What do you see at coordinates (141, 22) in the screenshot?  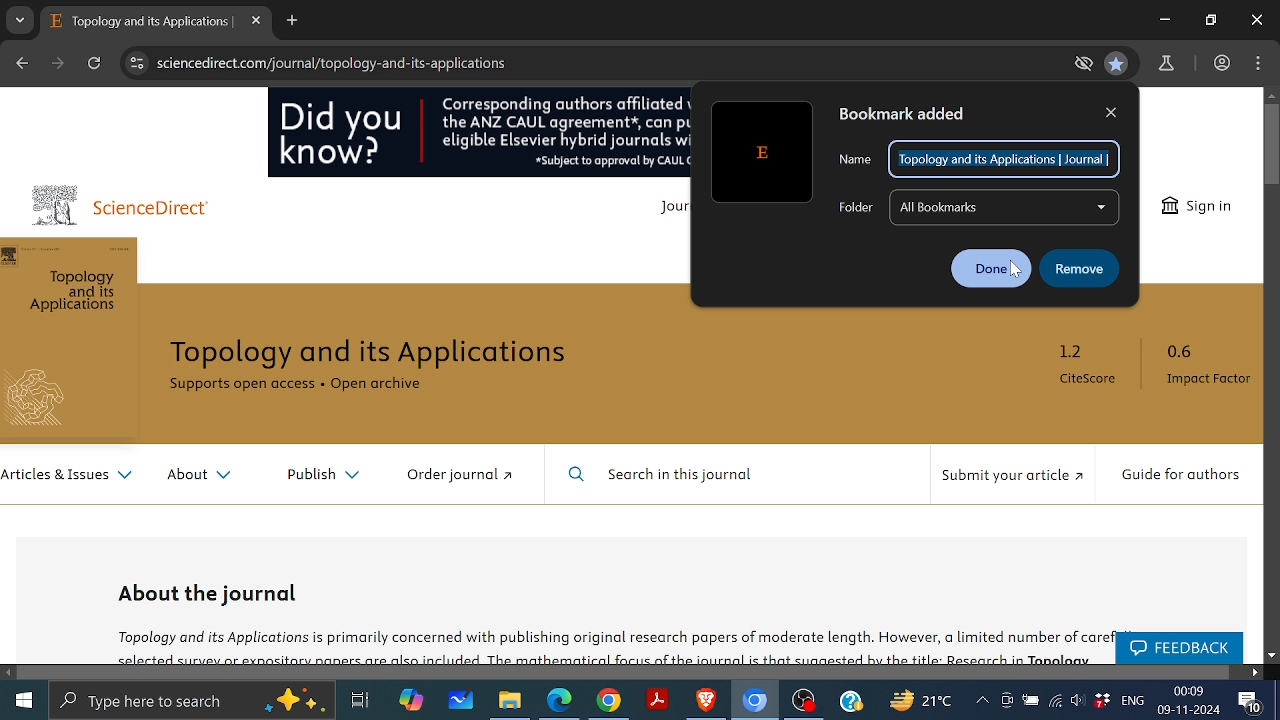 I see `E Topology and its Applications` at bounding box center [141, 22].